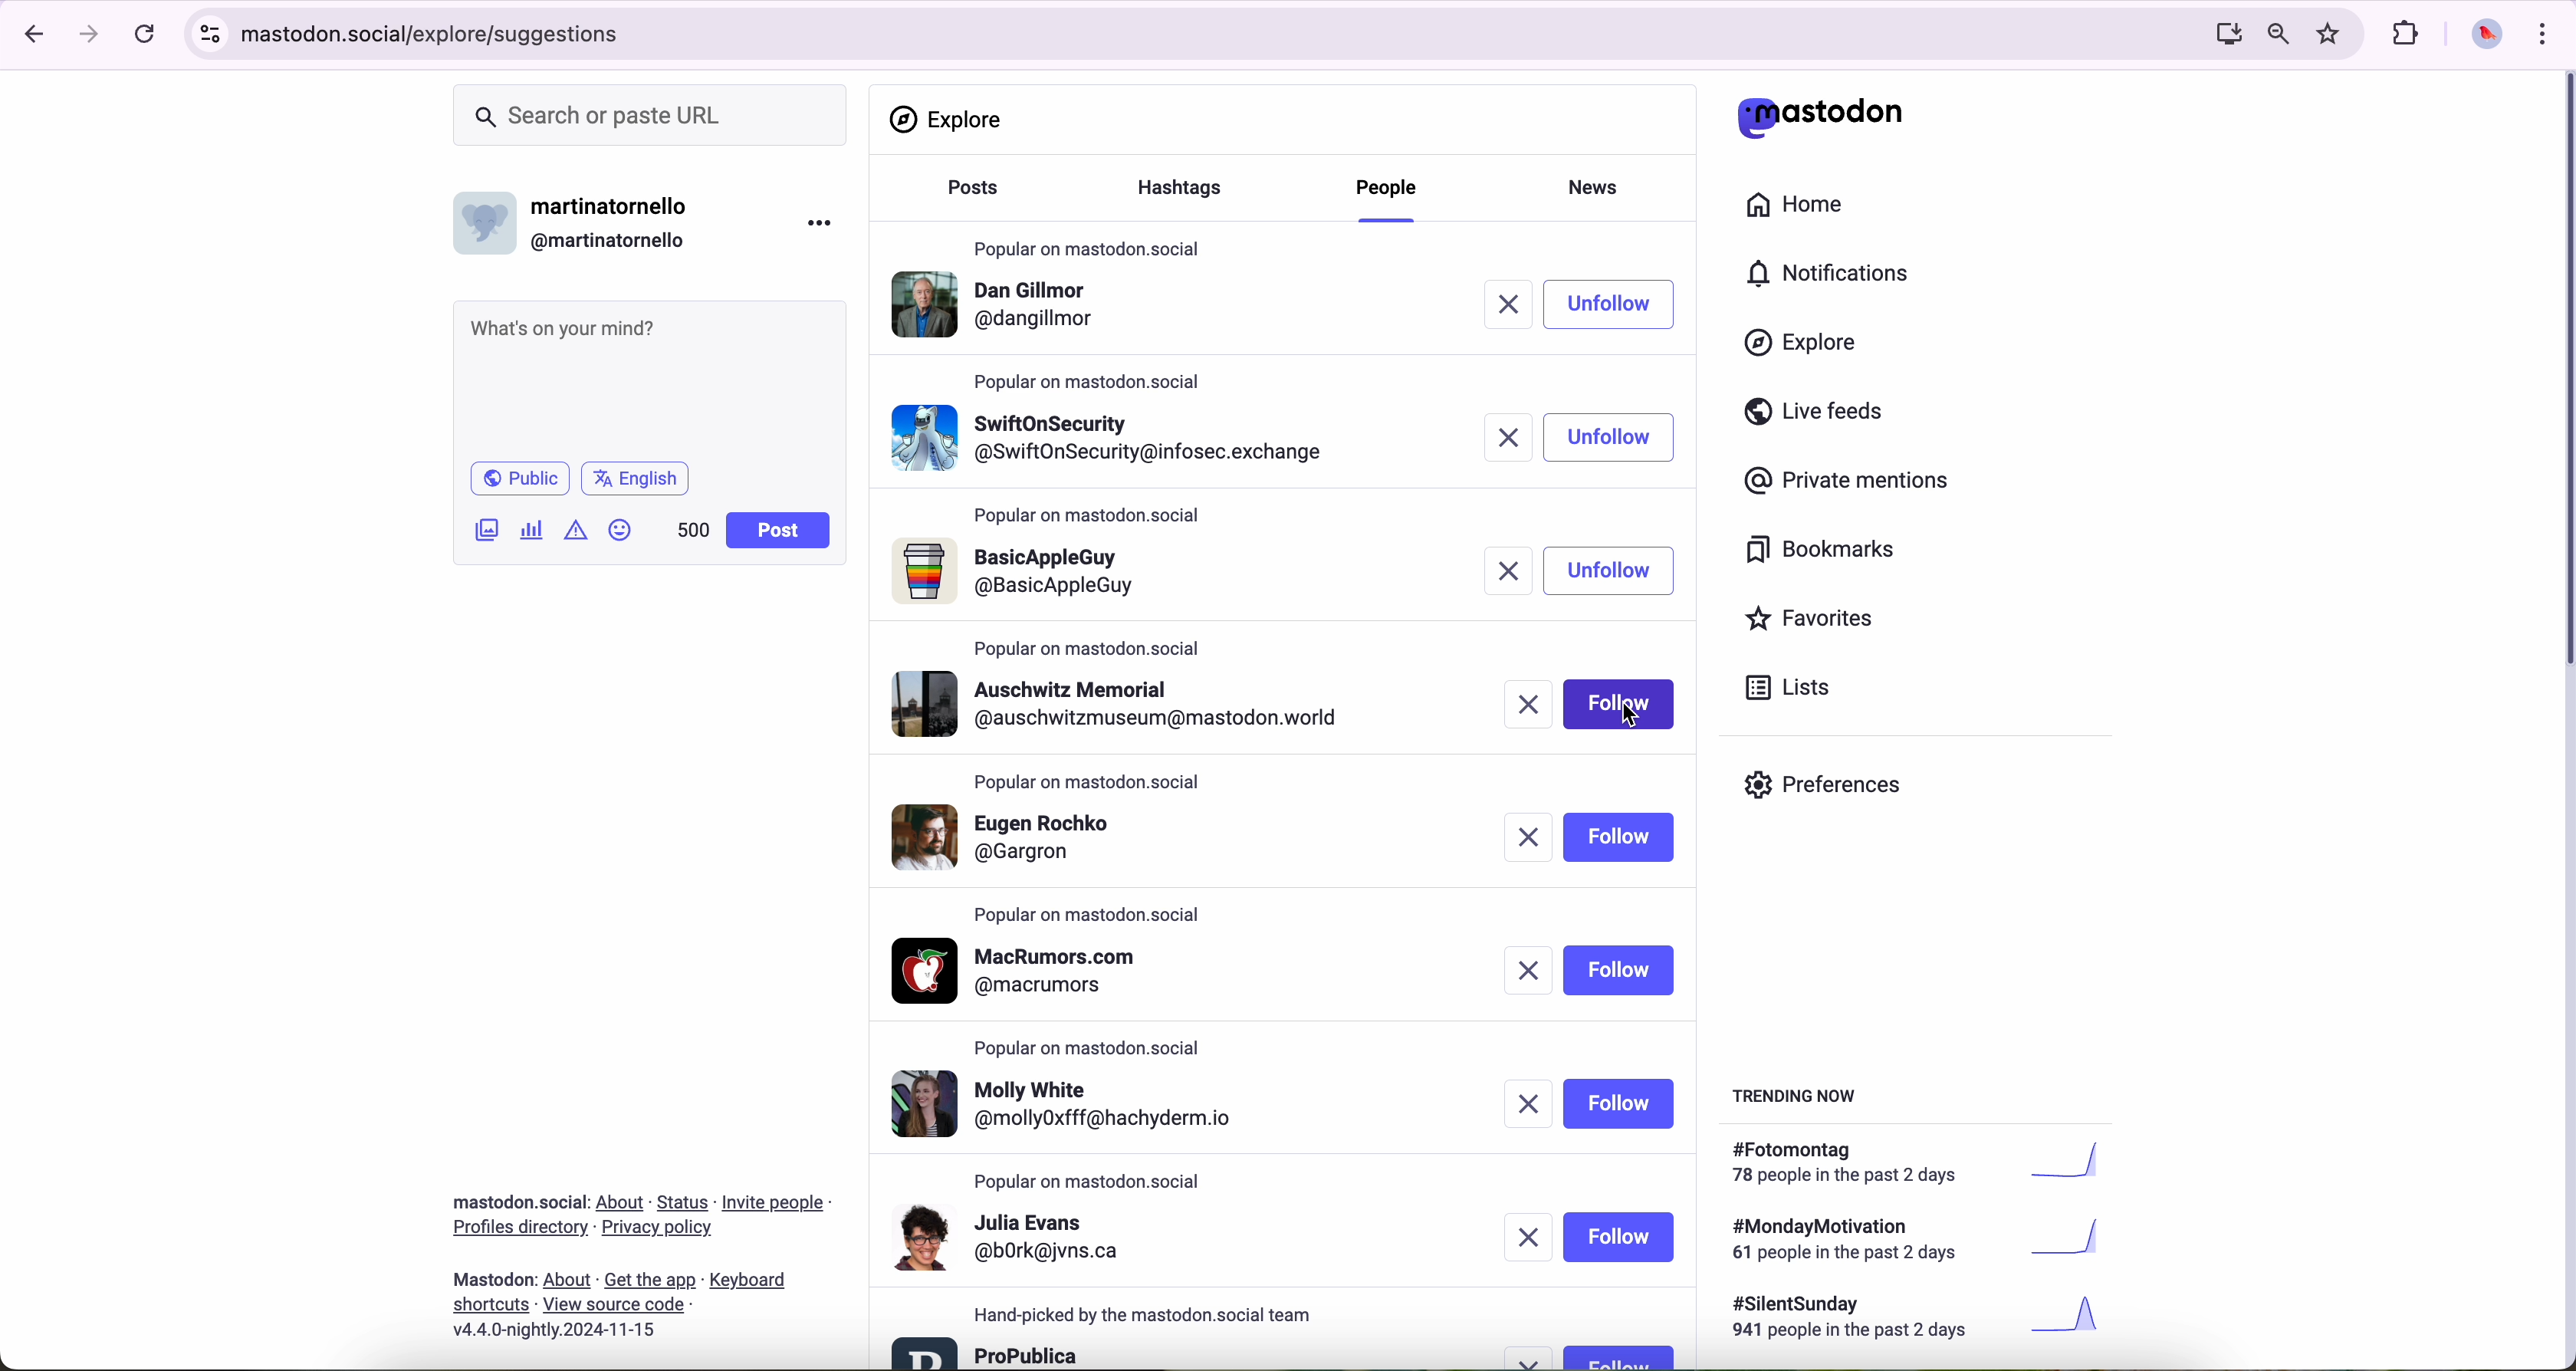 The image size is (2576, 1371). What do you see at coordinates (1521, 305) in the screenshot?
I see `remove` at bounding box center [1521, 305].